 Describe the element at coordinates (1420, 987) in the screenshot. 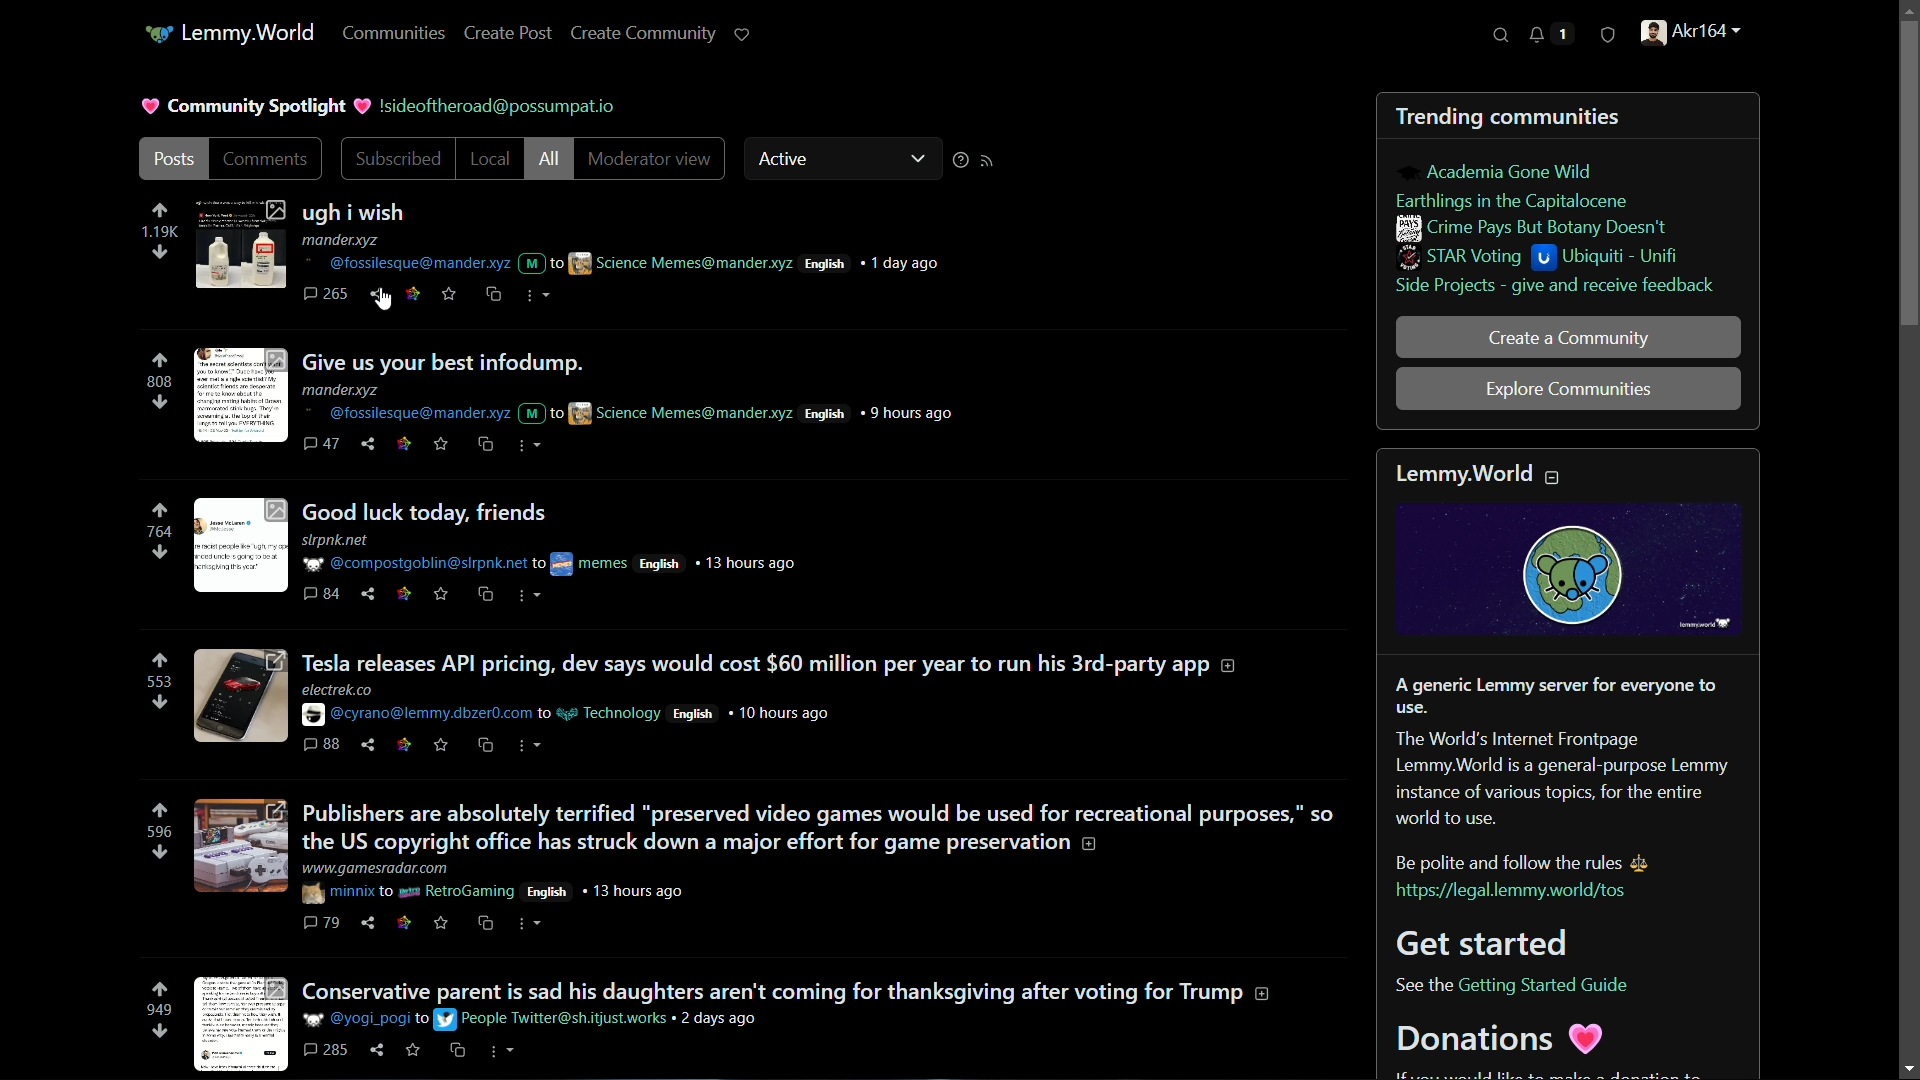

I see `See the` at that location.